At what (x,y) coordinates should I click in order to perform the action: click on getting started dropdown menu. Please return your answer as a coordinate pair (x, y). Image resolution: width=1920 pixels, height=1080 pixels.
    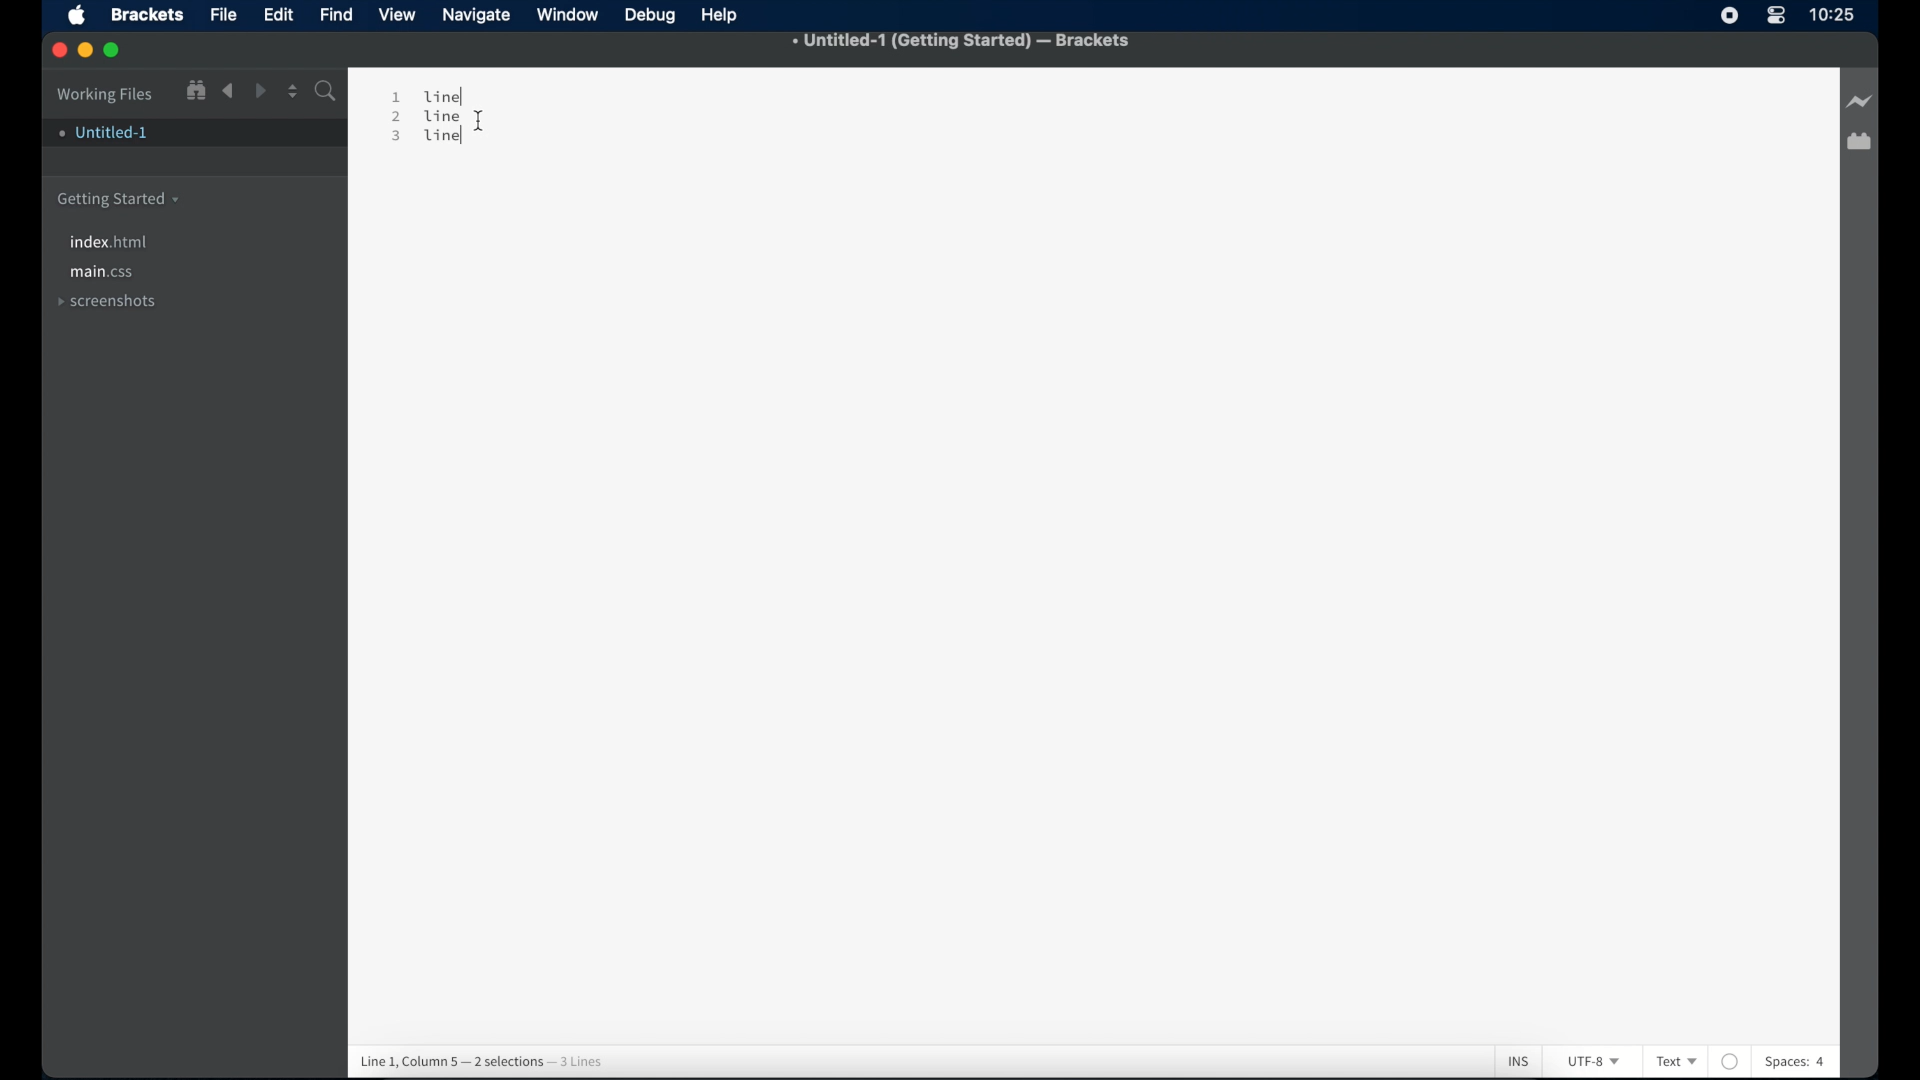
    Looking at the image, I should click on (119, 200).